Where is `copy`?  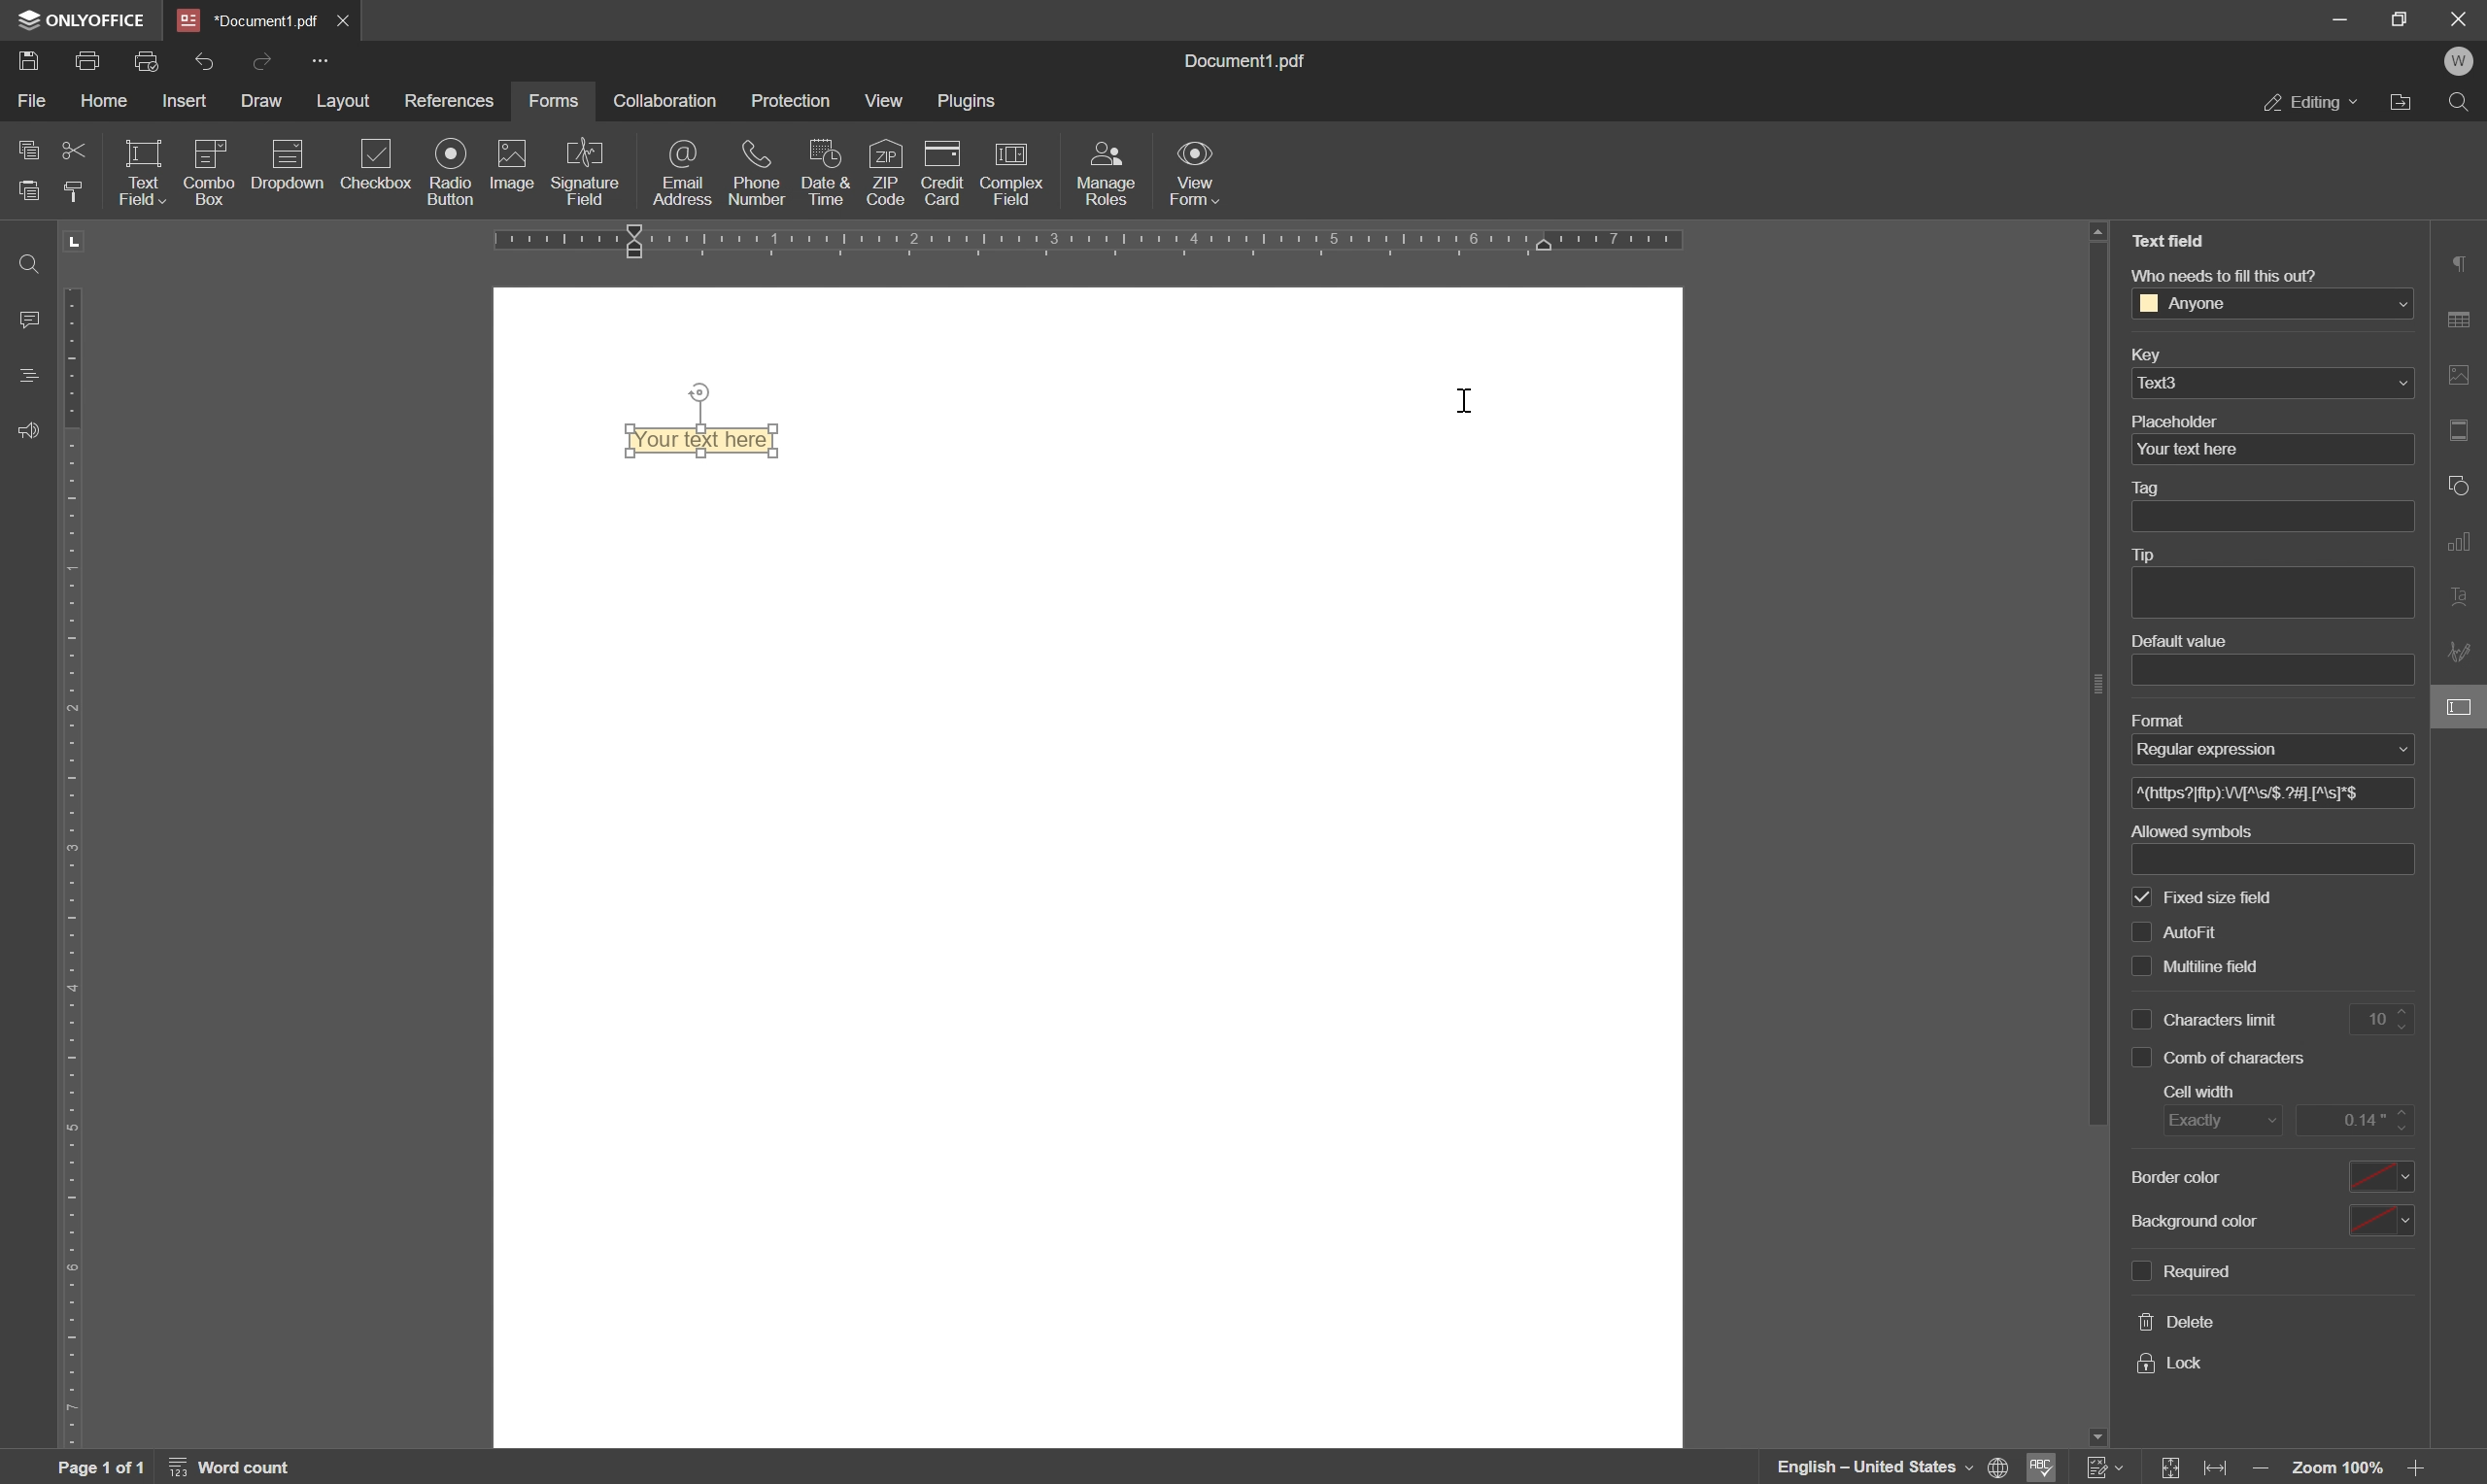
copy is located at coordinates (23, 150).